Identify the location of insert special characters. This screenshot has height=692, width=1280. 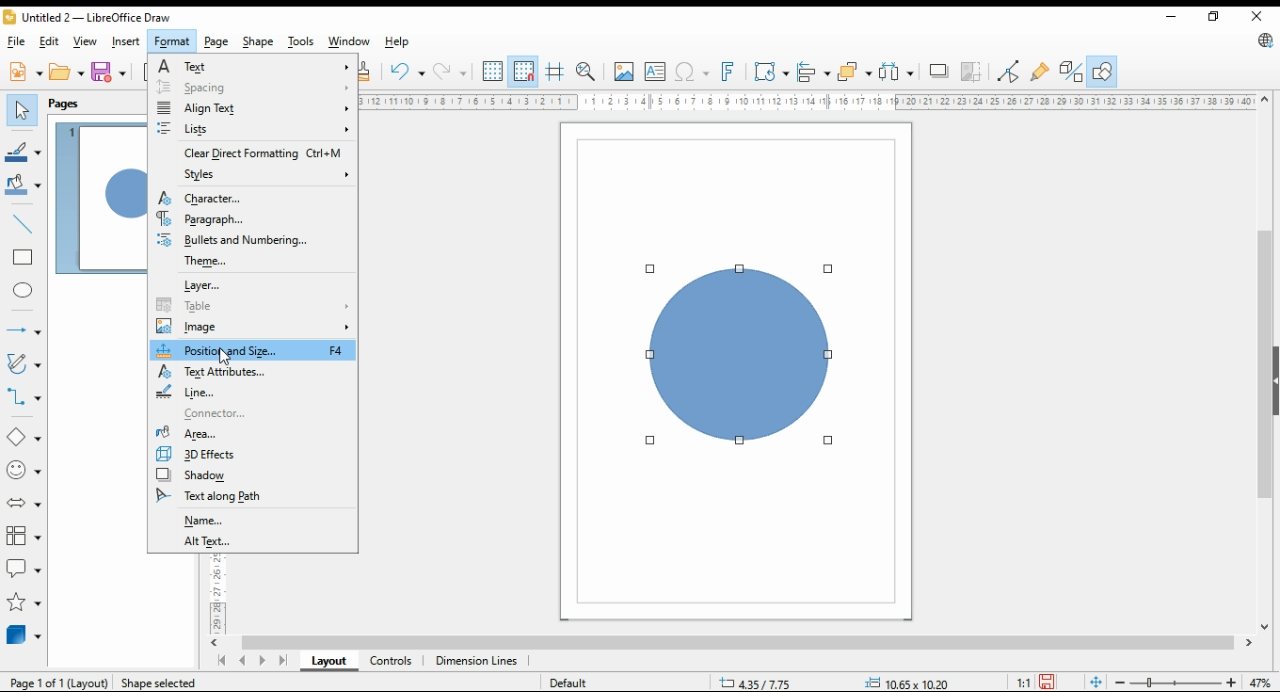
(694, 72).